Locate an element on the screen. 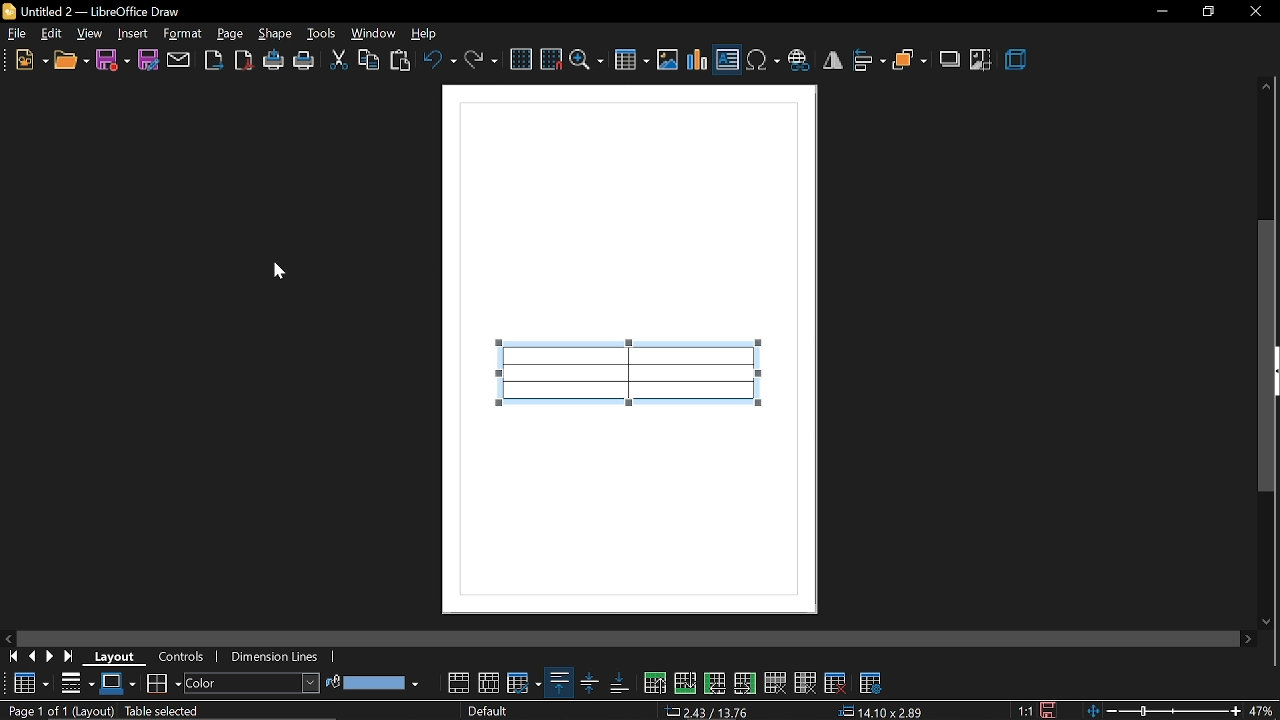 The width and height of the screenshot is (1280, 720). Page 1 of 1 (Layoutt) is located at coordinates (59, 711).